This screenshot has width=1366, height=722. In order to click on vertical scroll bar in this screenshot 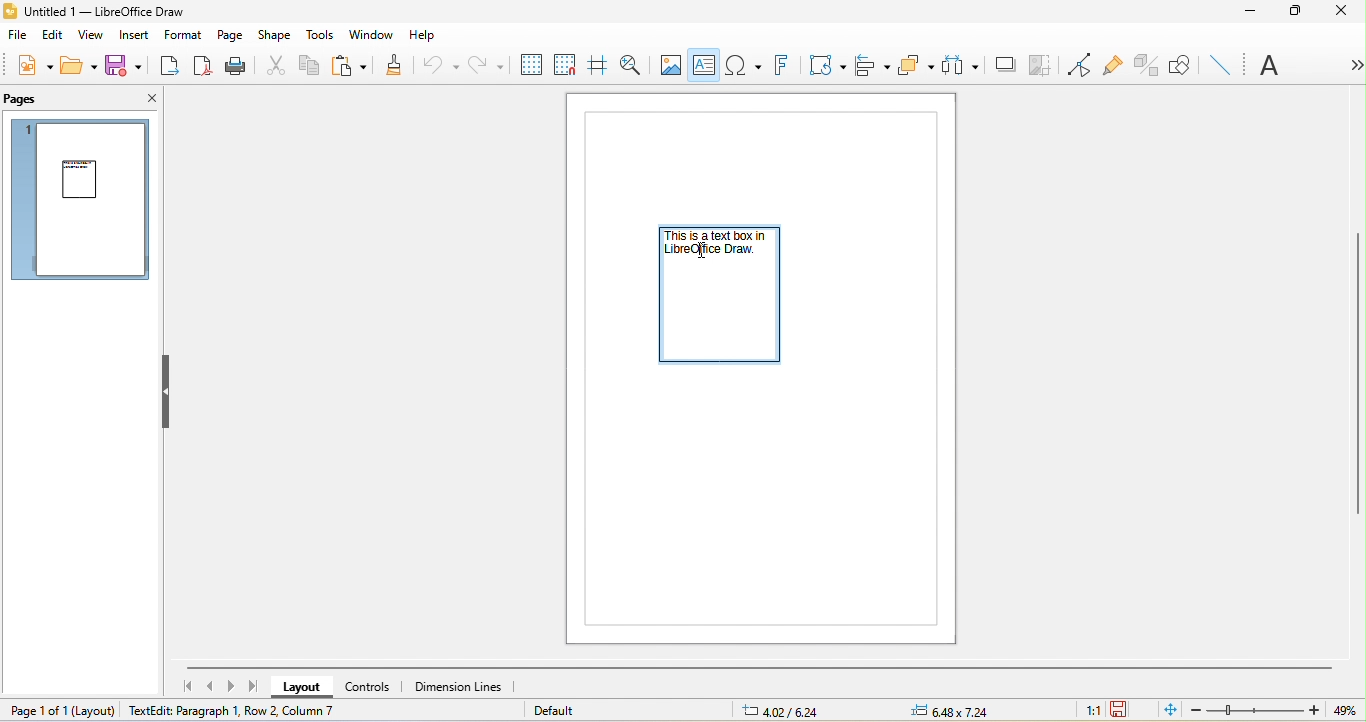, I will do `click(1357, 370)`.